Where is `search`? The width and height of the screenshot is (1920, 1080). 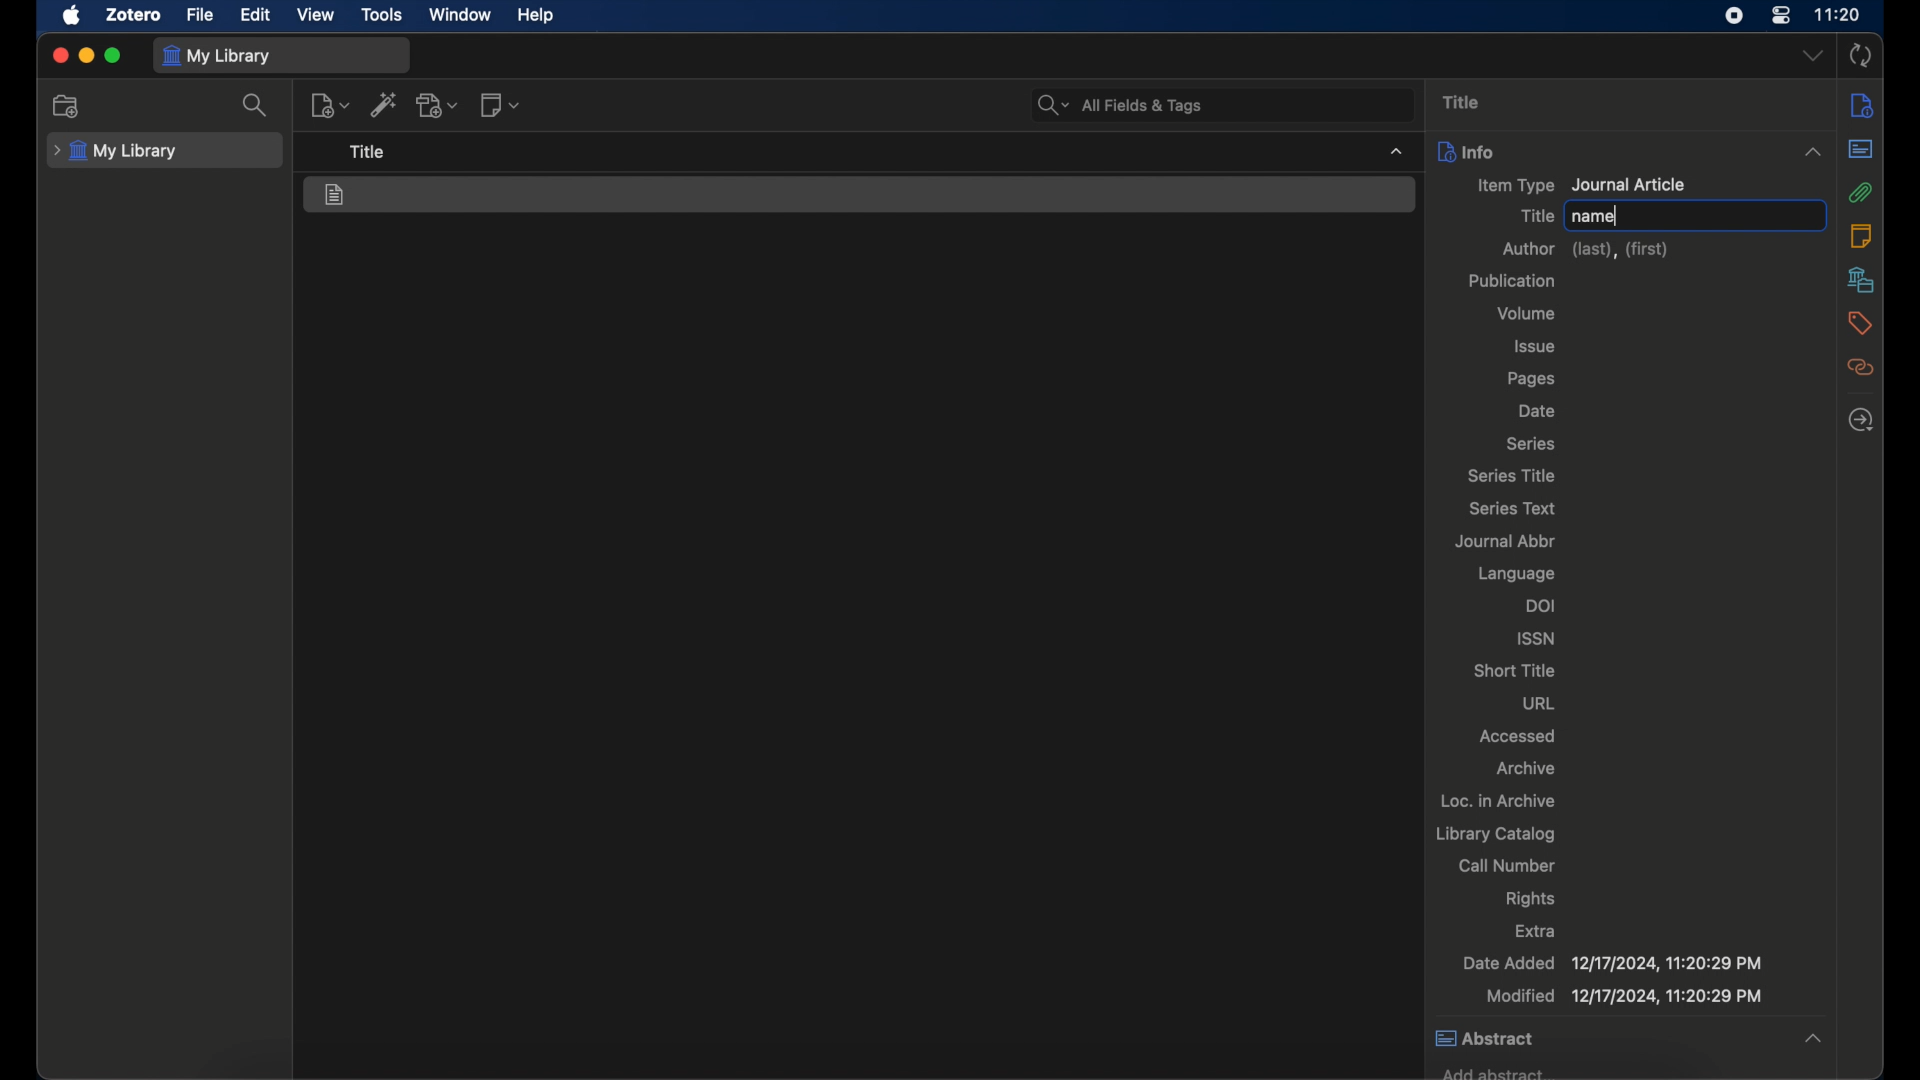 search is located at coordinates (254, 105).